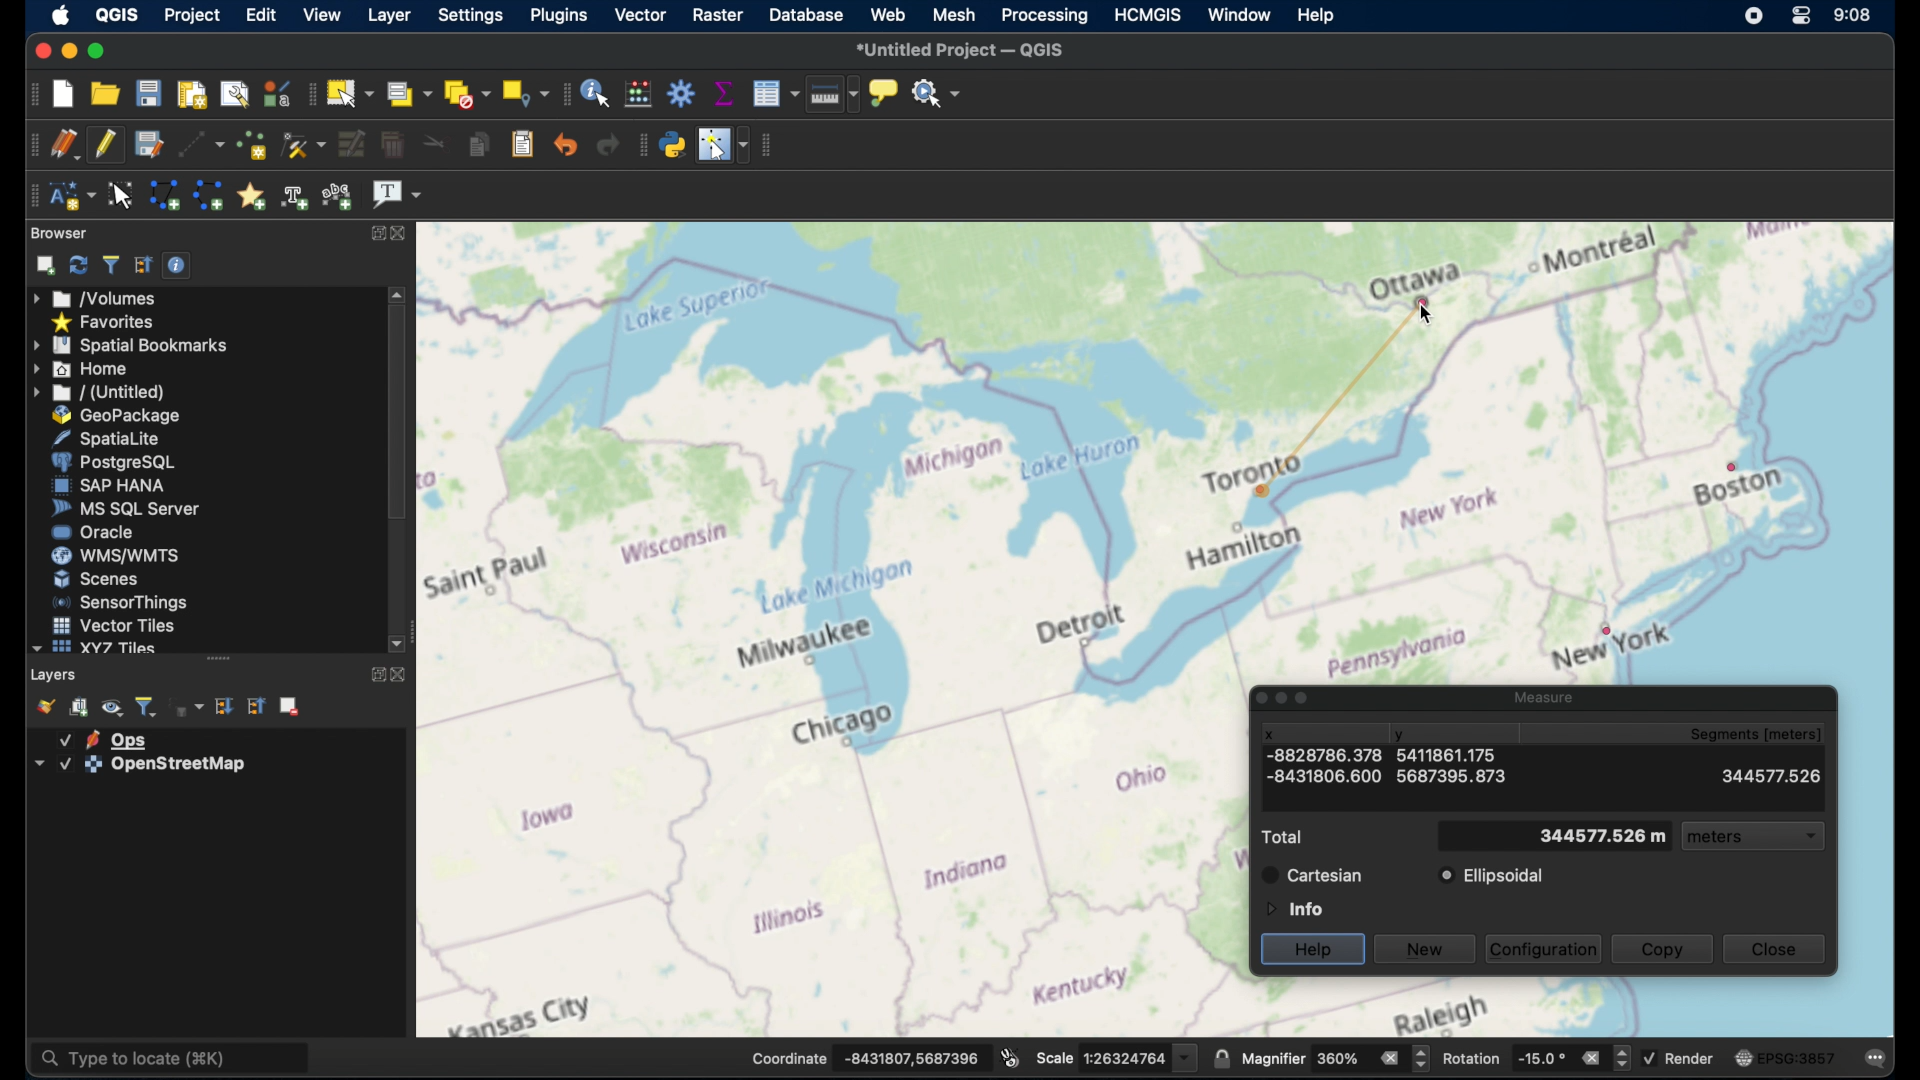 This screenshot has width=1920, height=1080. What do you see at coordinates (1601, 840) in the screenshot?
I see `distance` at bounding box center [1601, 840].